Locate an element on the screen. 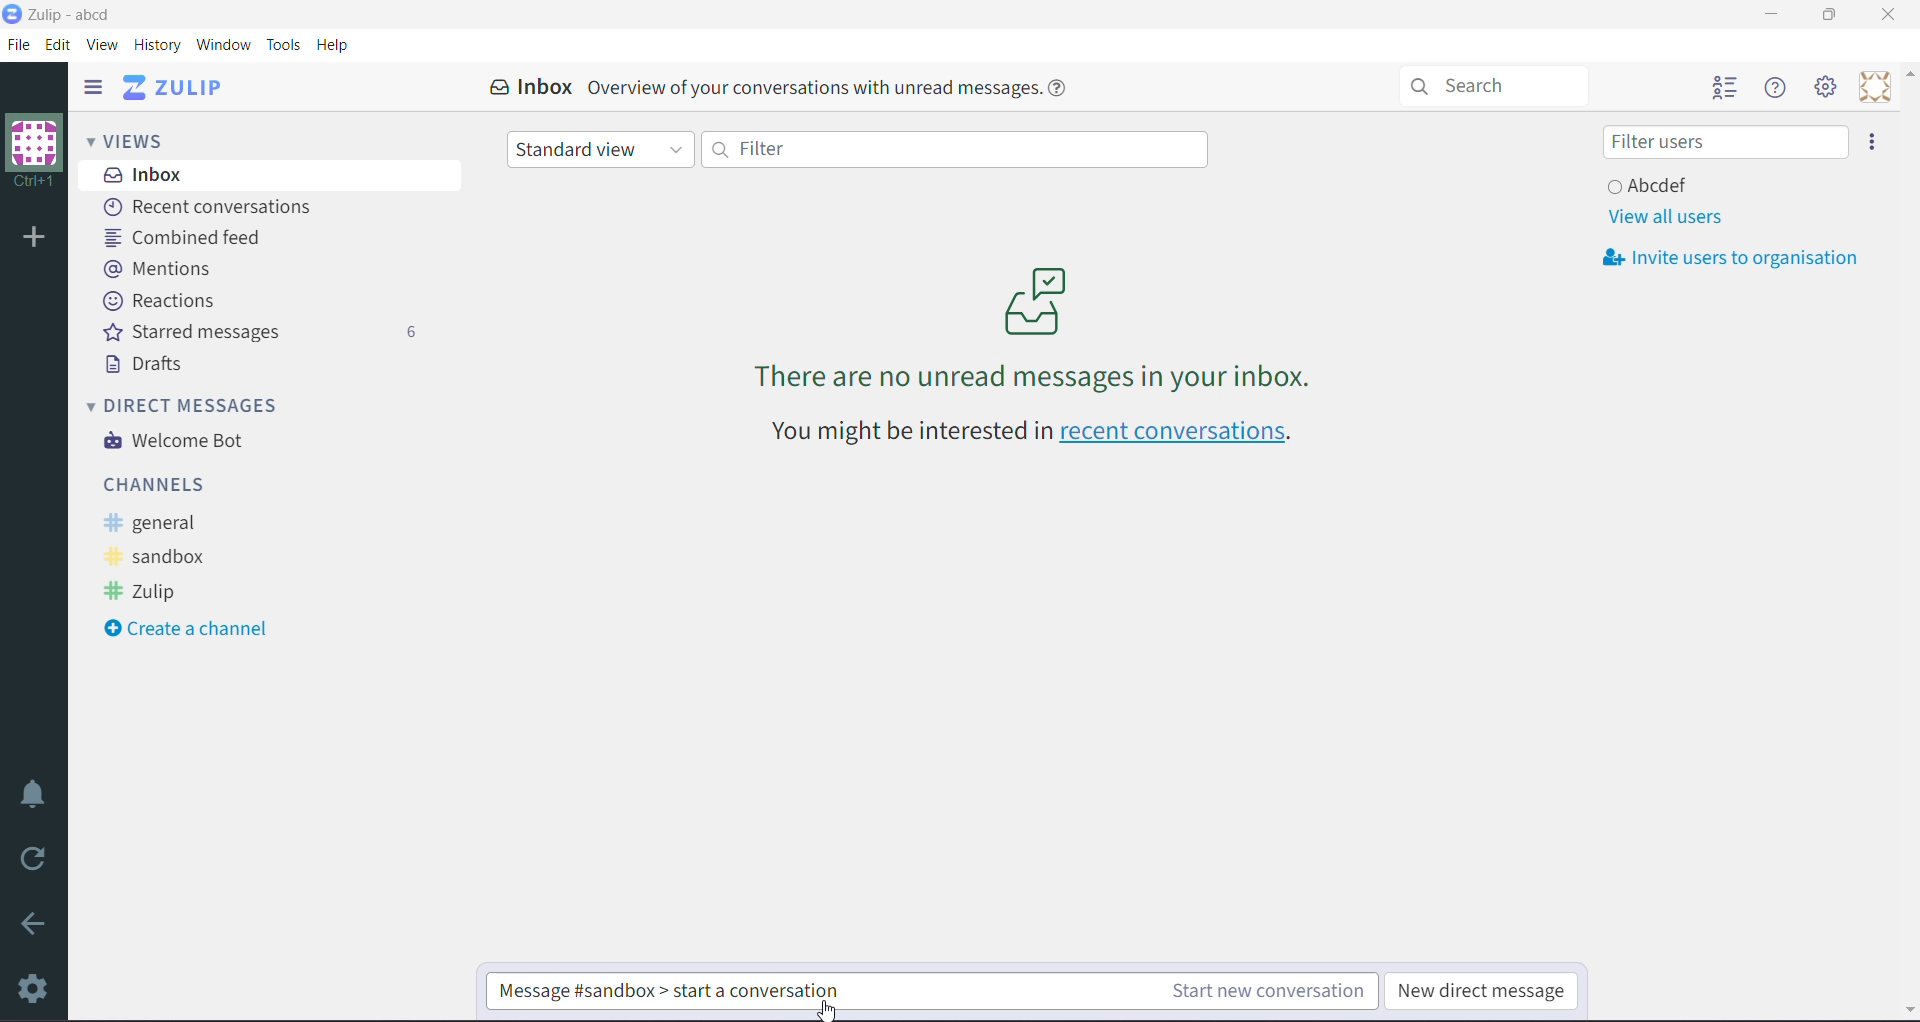 Image resolution: width=1920 pixels, height=1022 pixels. Zulip is located at coordinates (146, 593).